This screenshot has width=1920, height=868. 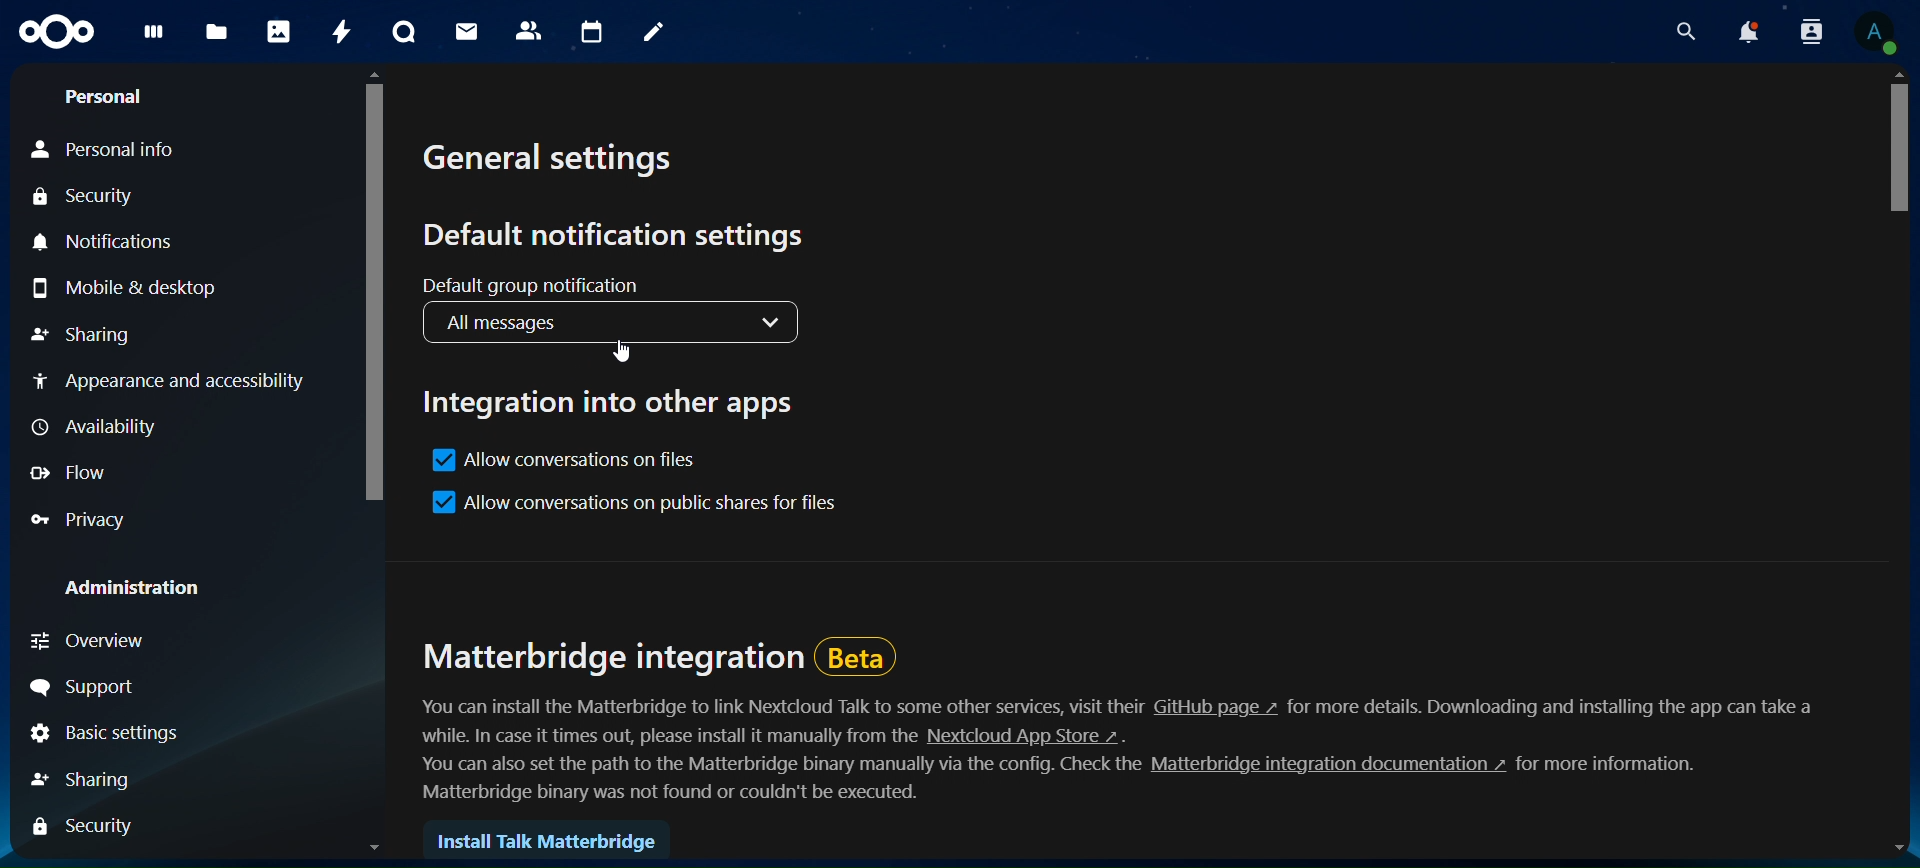 What do you see at coordinates (92, 779) in the screenshot?
I see `sharing` at bounding box center [92, 779].